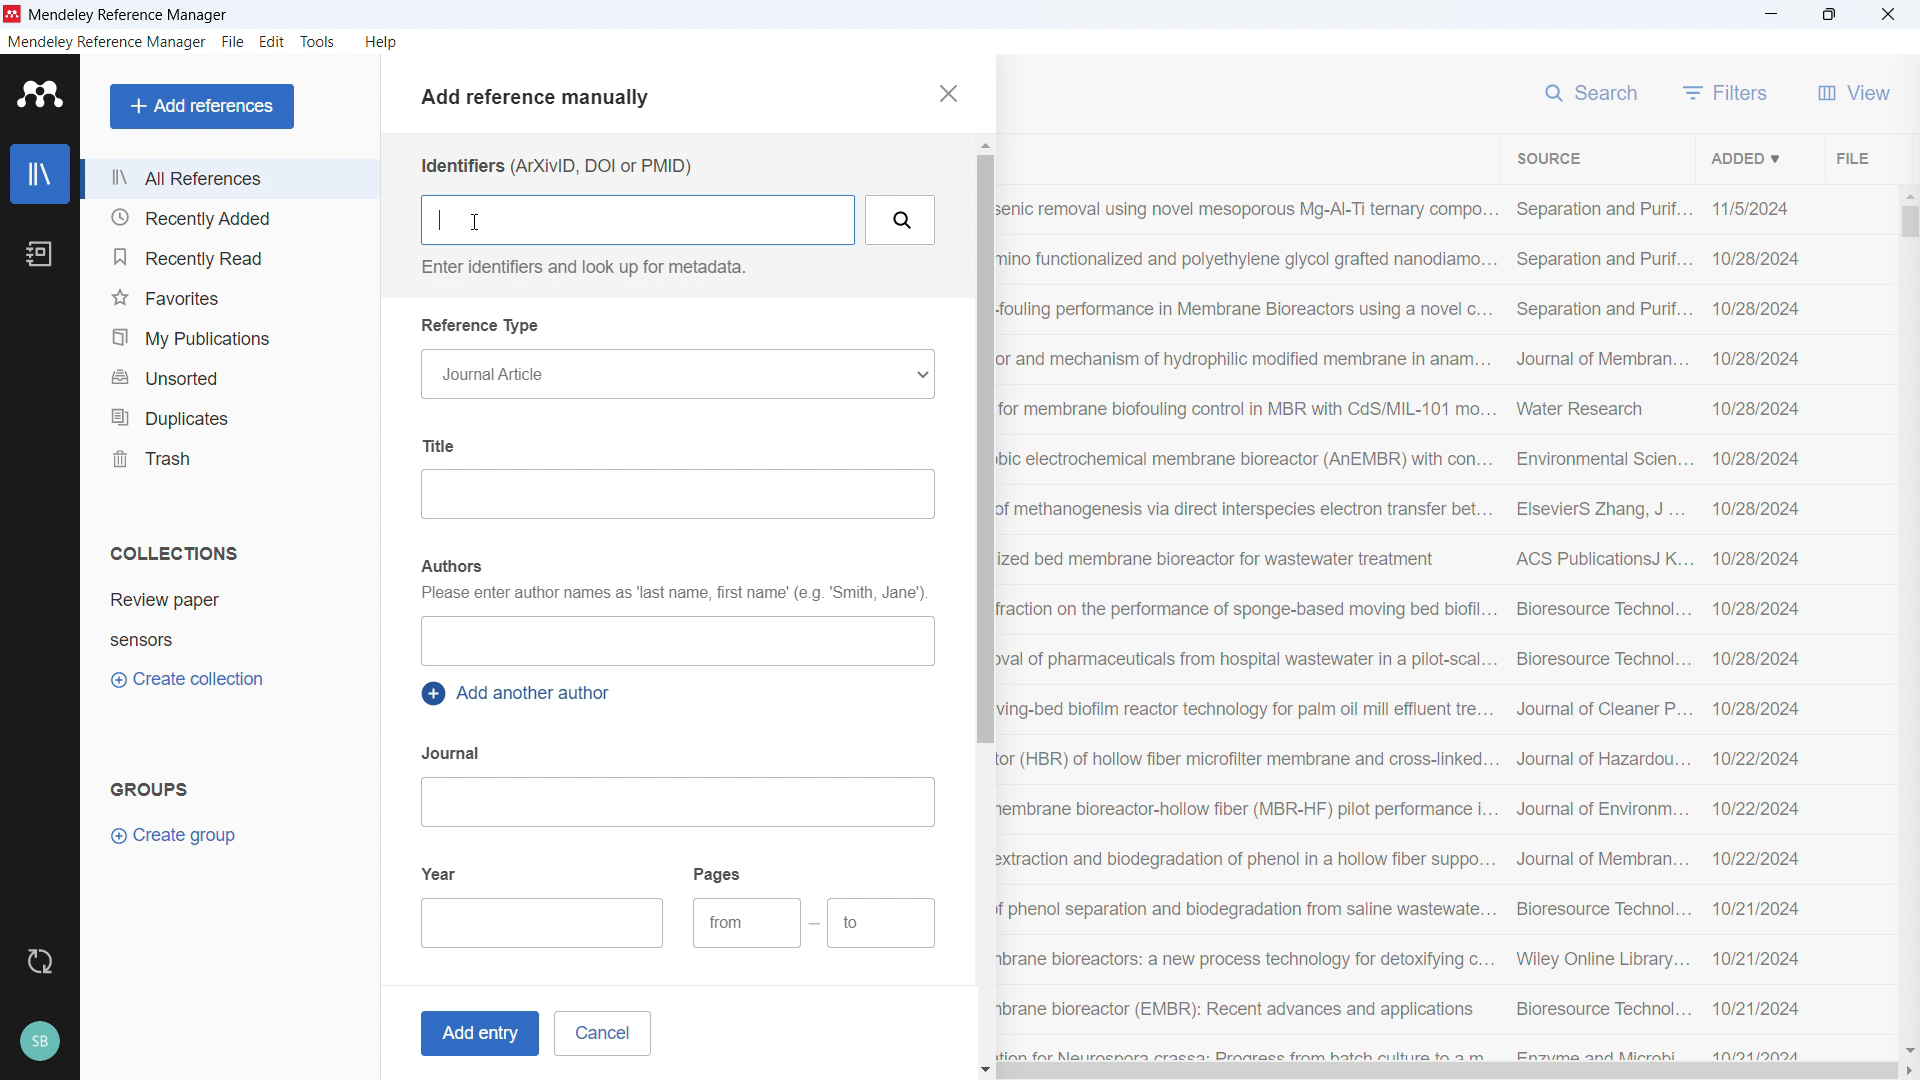 The height and width of the screenshot is (1080, 1920). What do you see at coordinates (676, 641) in the screenshot?
I see `Add authors ` at bounding box center [676, 641].